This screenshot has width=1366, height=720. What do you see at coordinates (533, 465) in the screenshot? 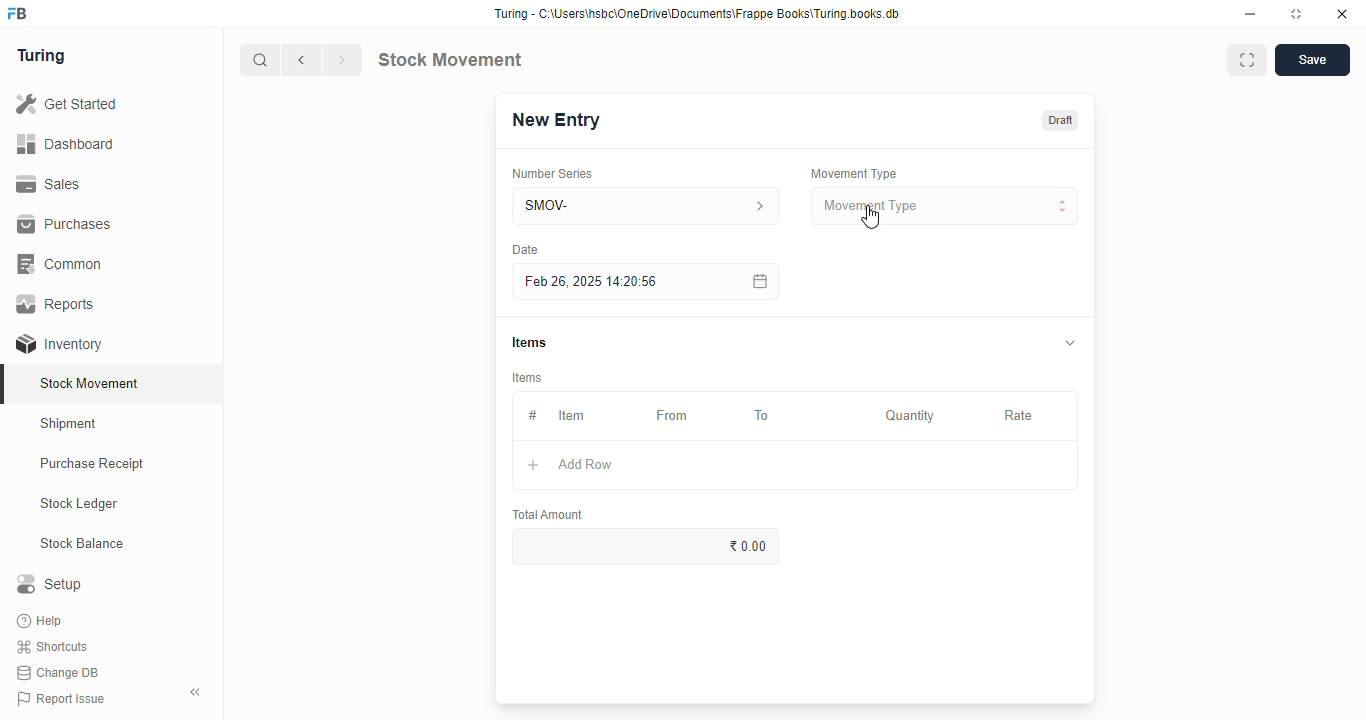
I see `add` at bounding box center [533, 465].